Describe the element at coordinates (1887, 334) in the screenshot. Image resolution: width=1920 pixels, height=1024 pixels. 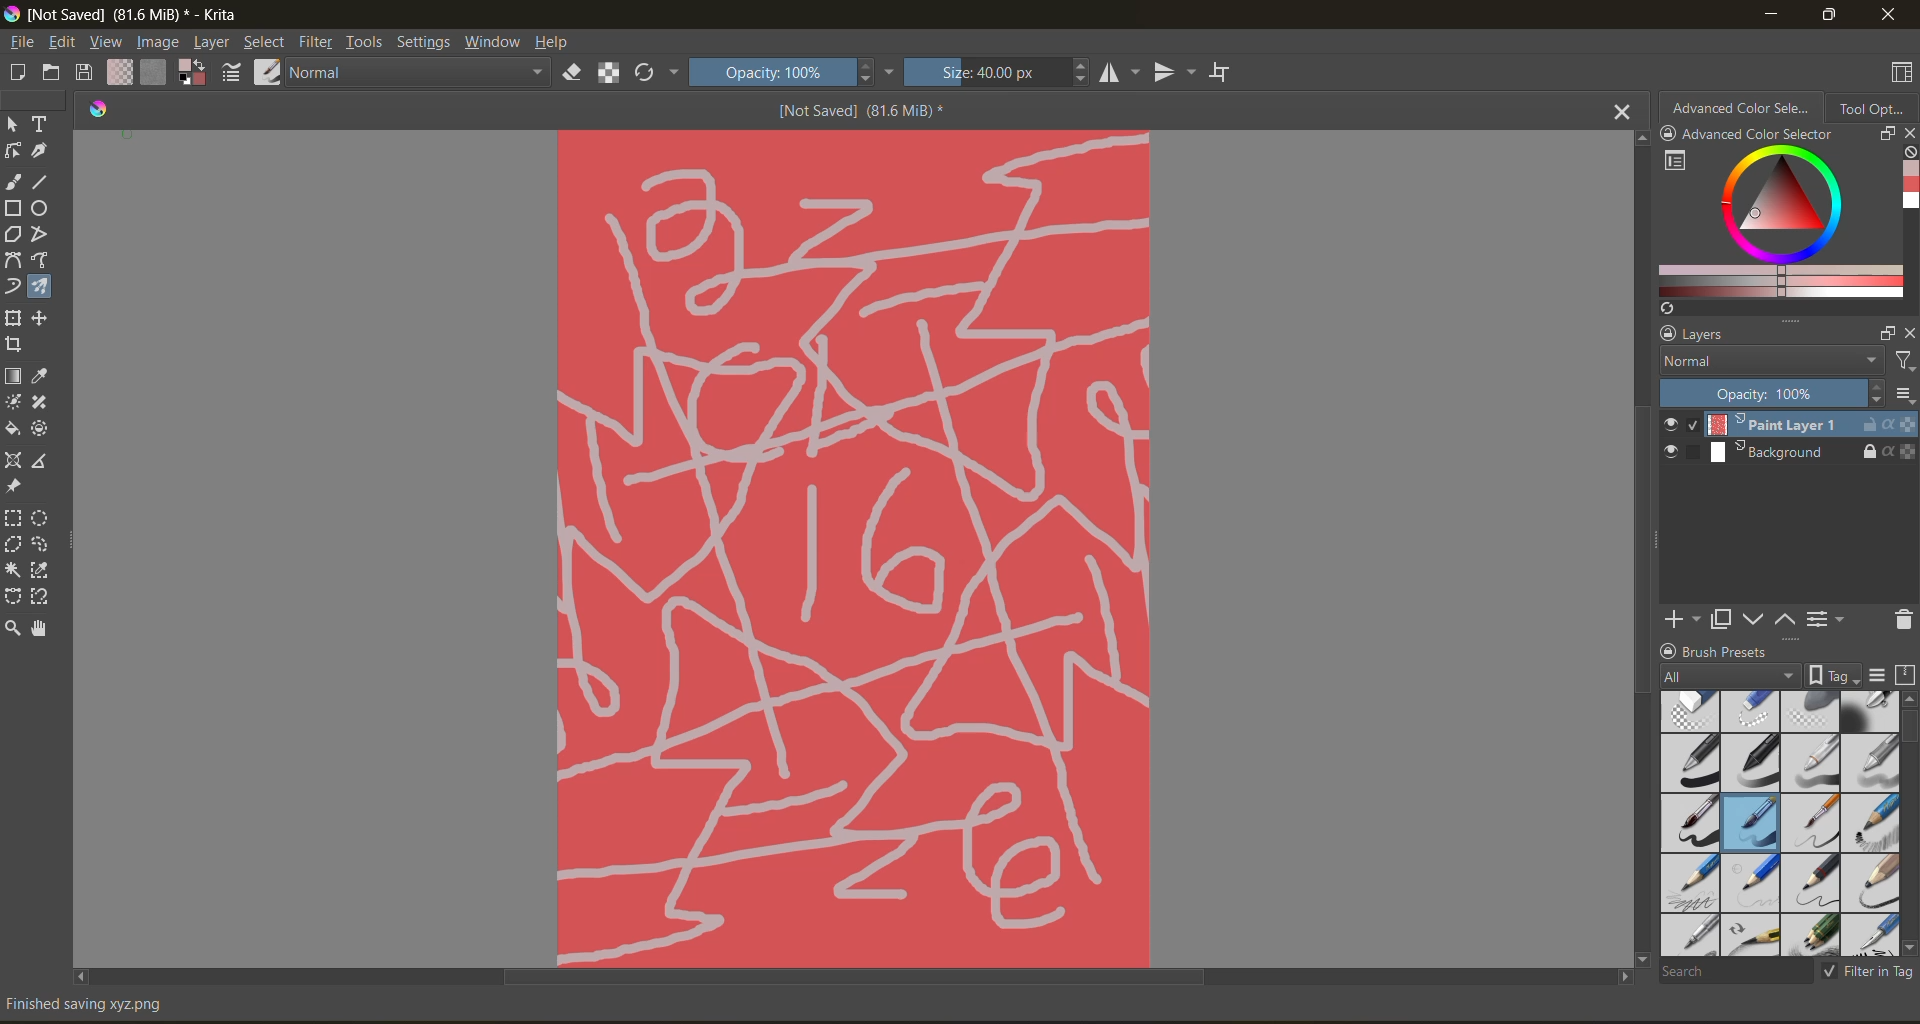
I see `float docker` at that location.